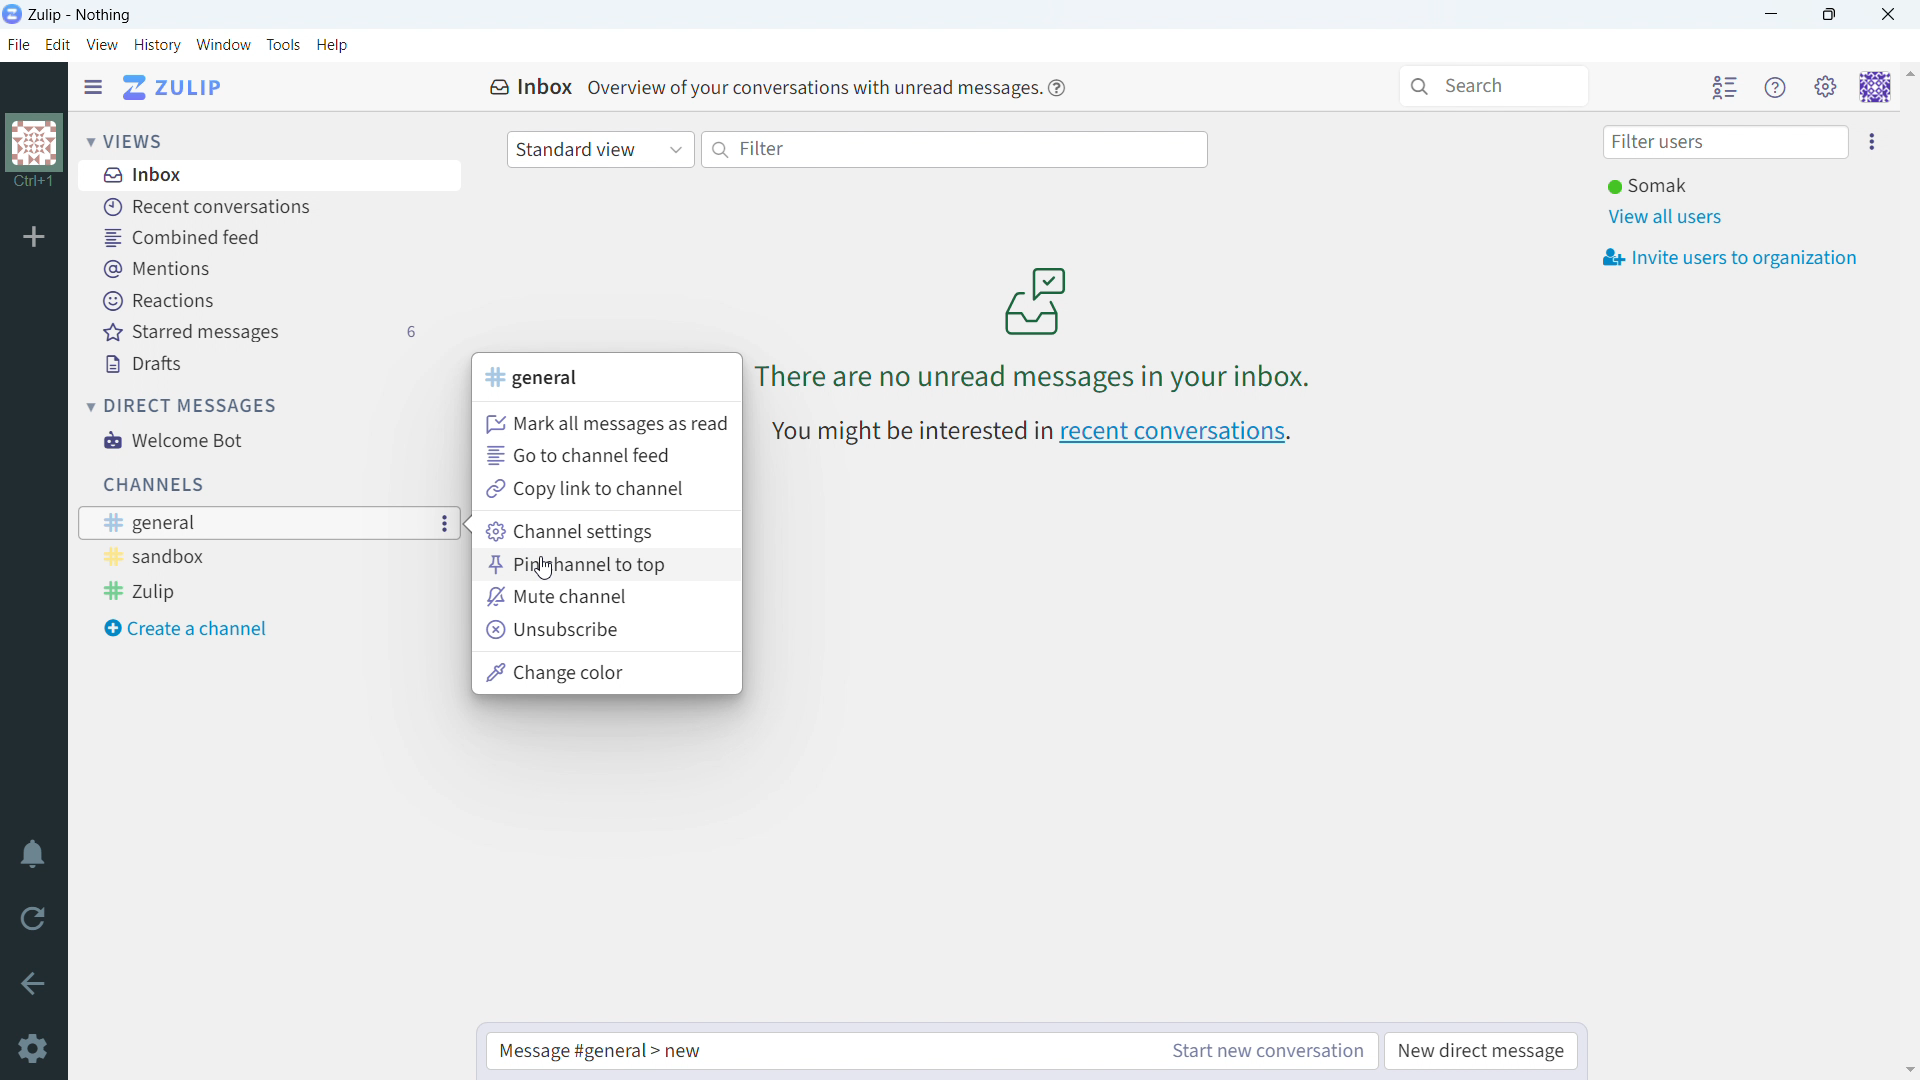  Describe the element at coordinates (1871, 142) in the screenshot. I see `invite users` at that location.